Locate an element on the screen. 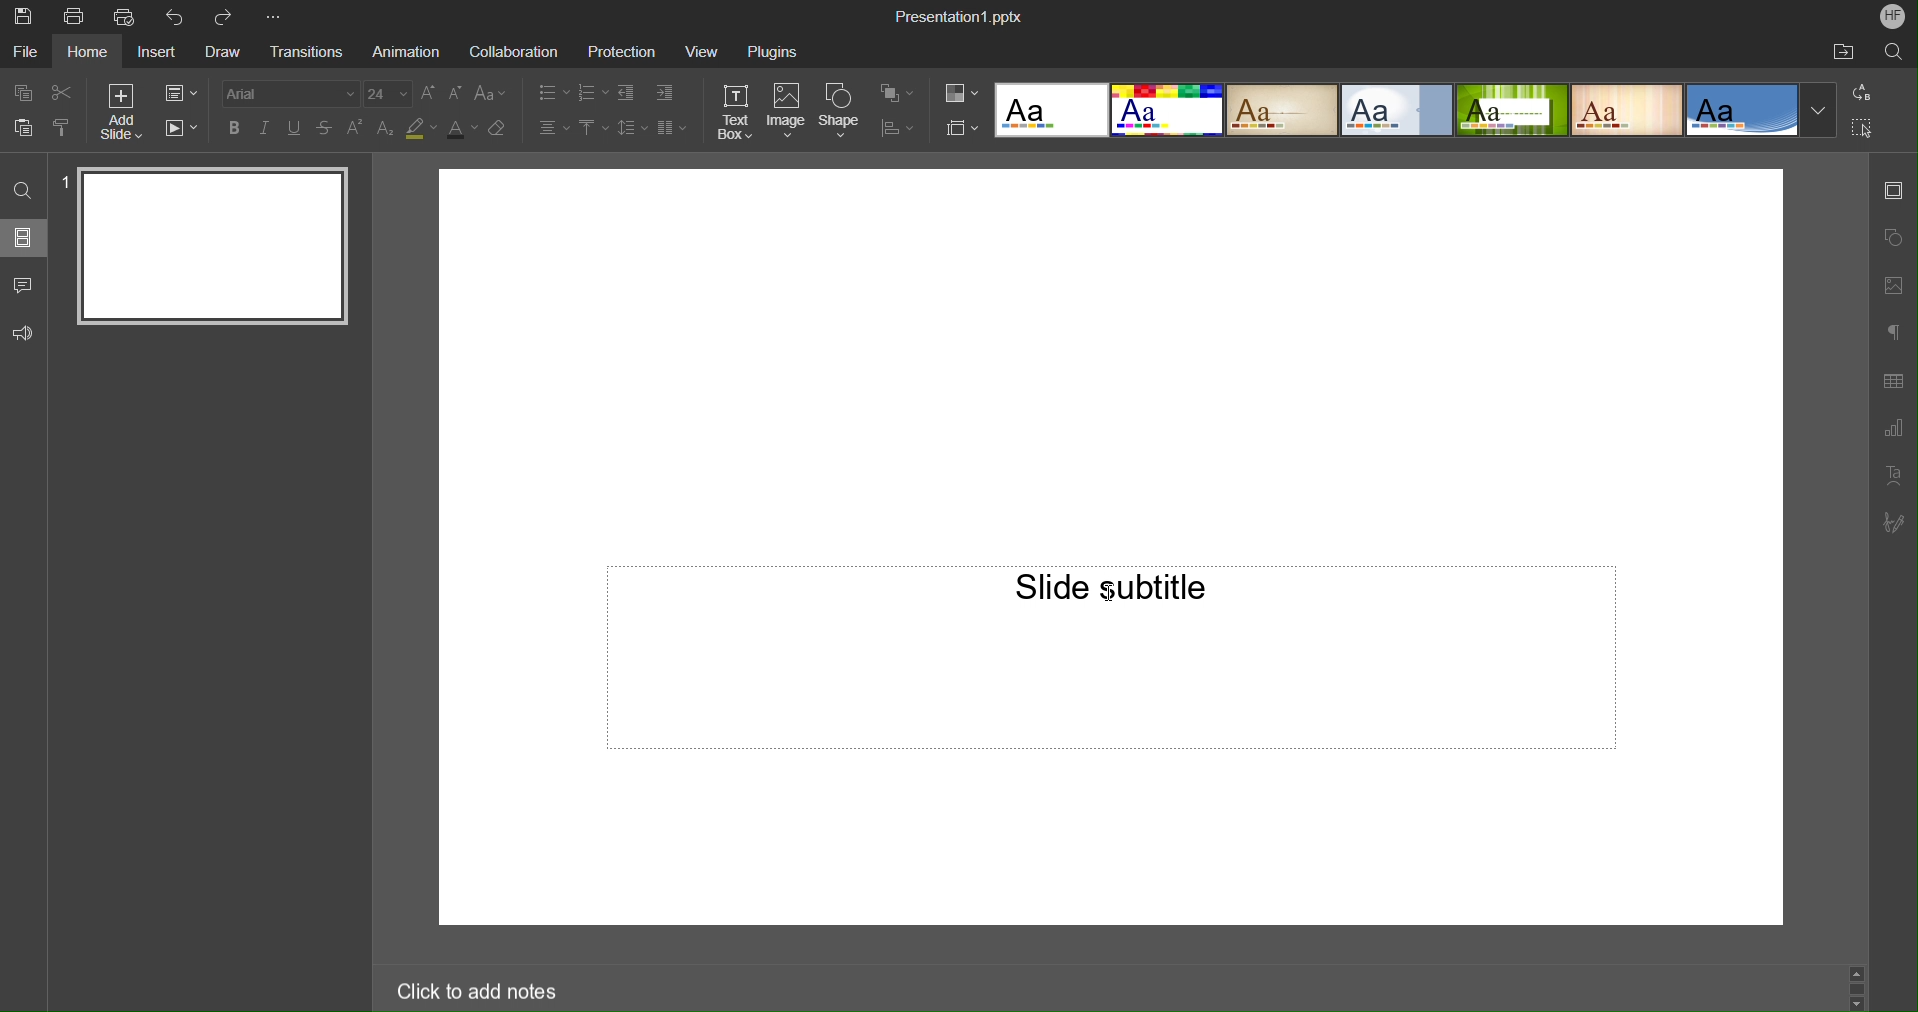 Image resolution: width=1918 pixels, height=1012 pixels. scroll down is located at coordinates (1856, 1004).